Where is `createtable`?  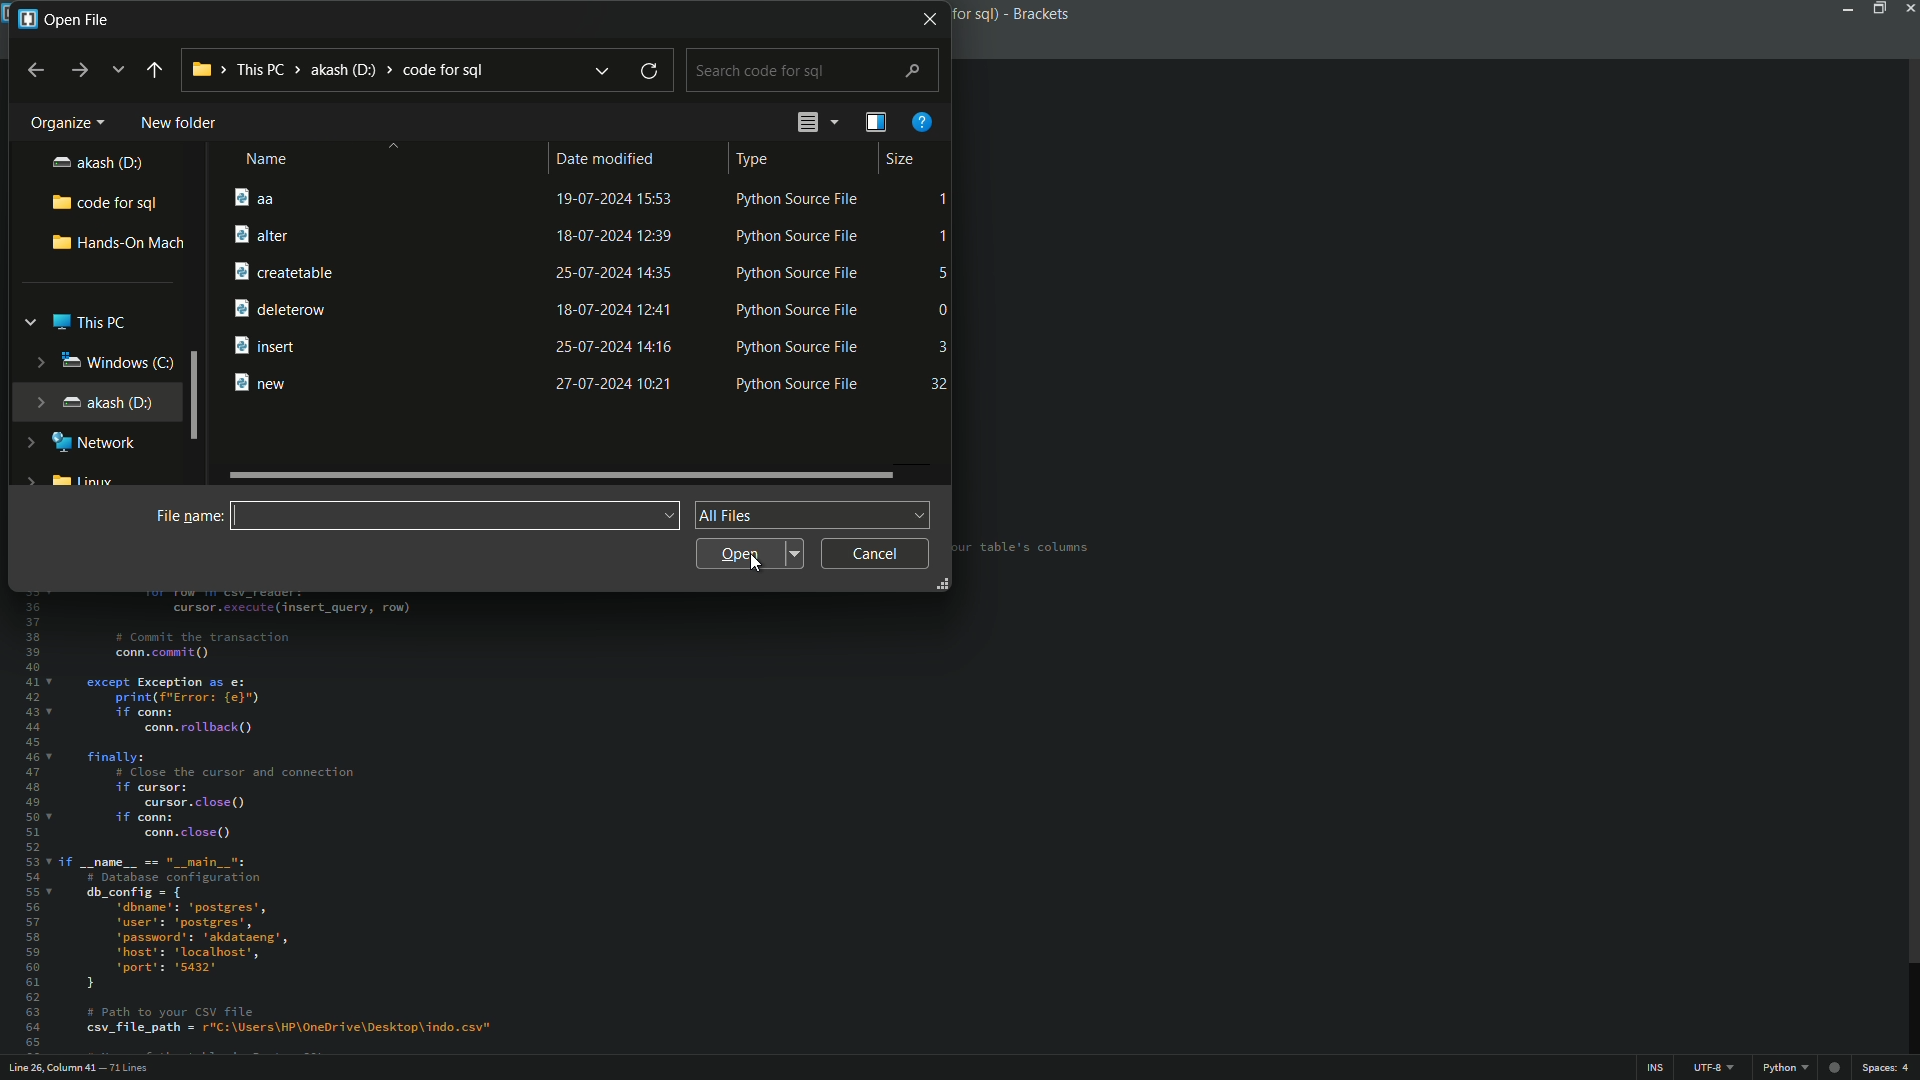 createtable is located at coordinates (282, 272).